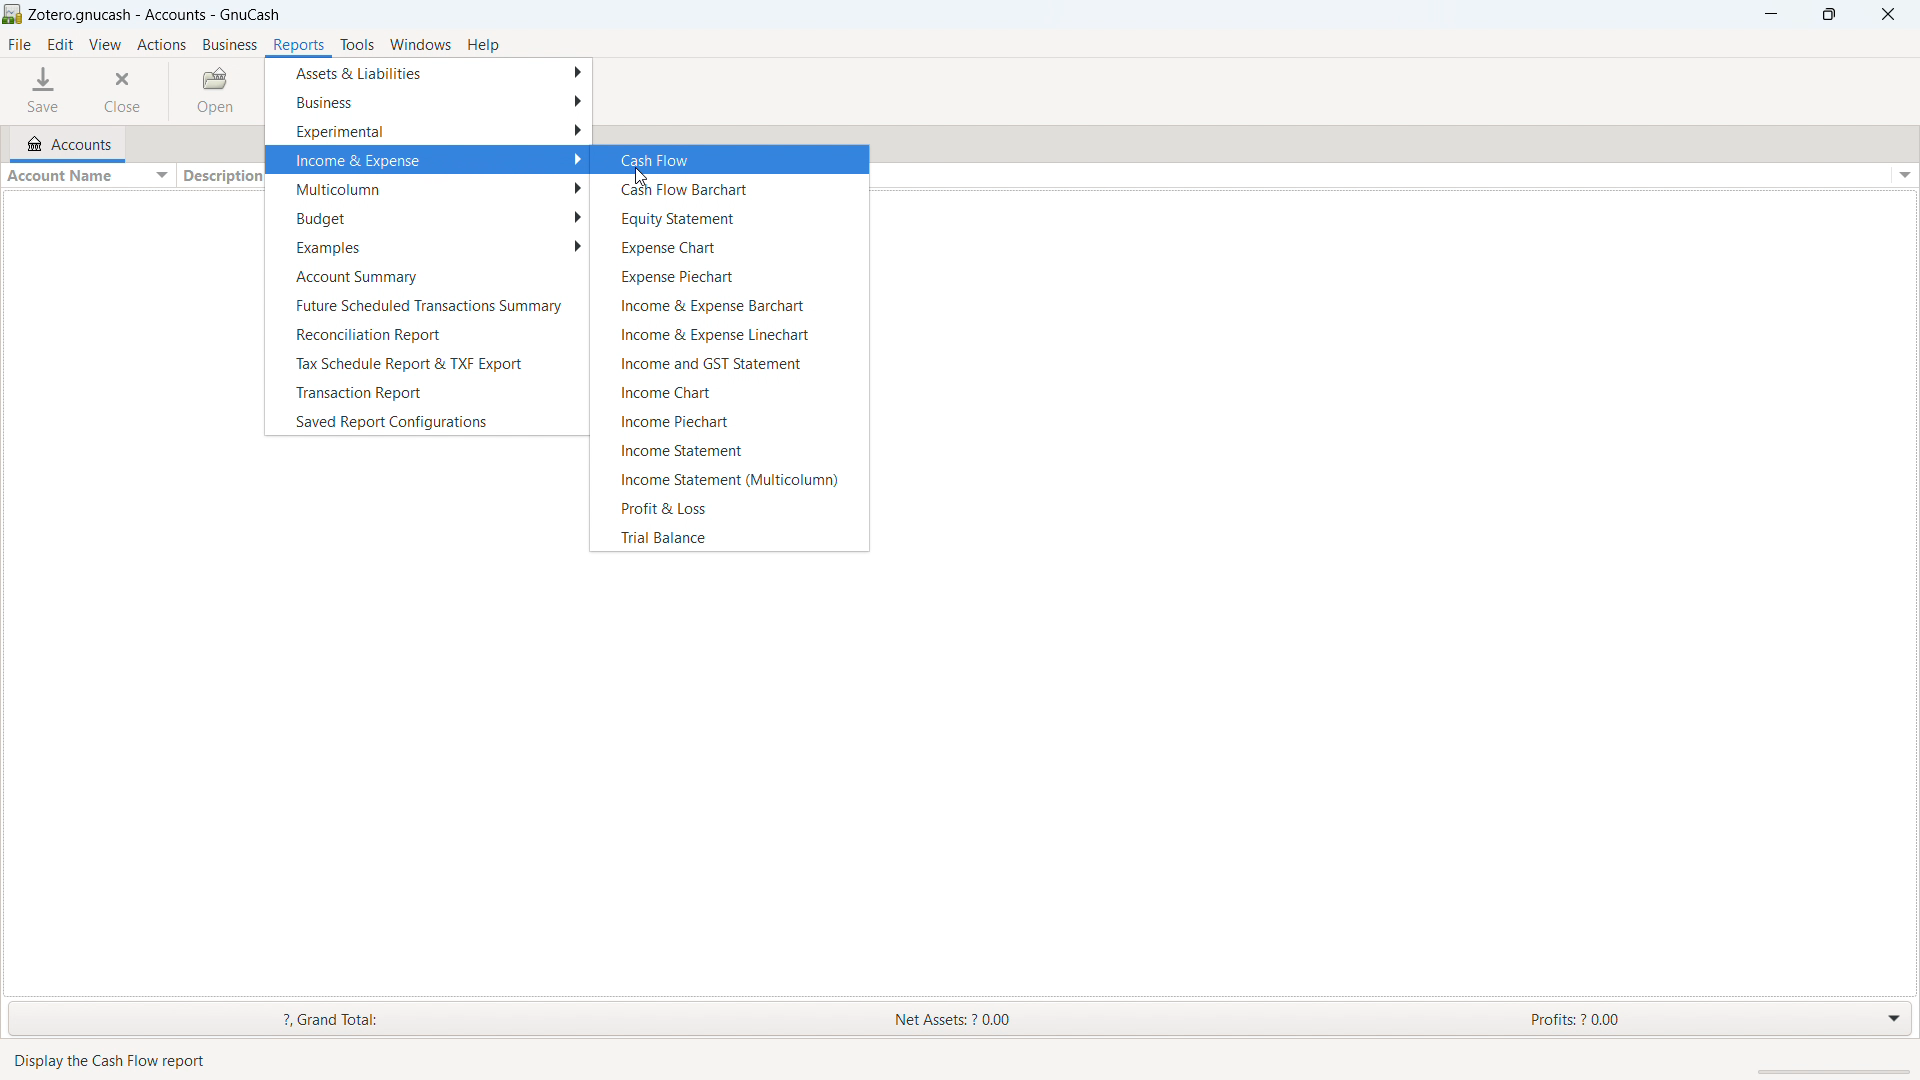 The width and height of the screenshot is (1920, 1080). What do you see at coordinates (428, 100) in the screenshot?
I see `business` at bounding box center [428, 100].